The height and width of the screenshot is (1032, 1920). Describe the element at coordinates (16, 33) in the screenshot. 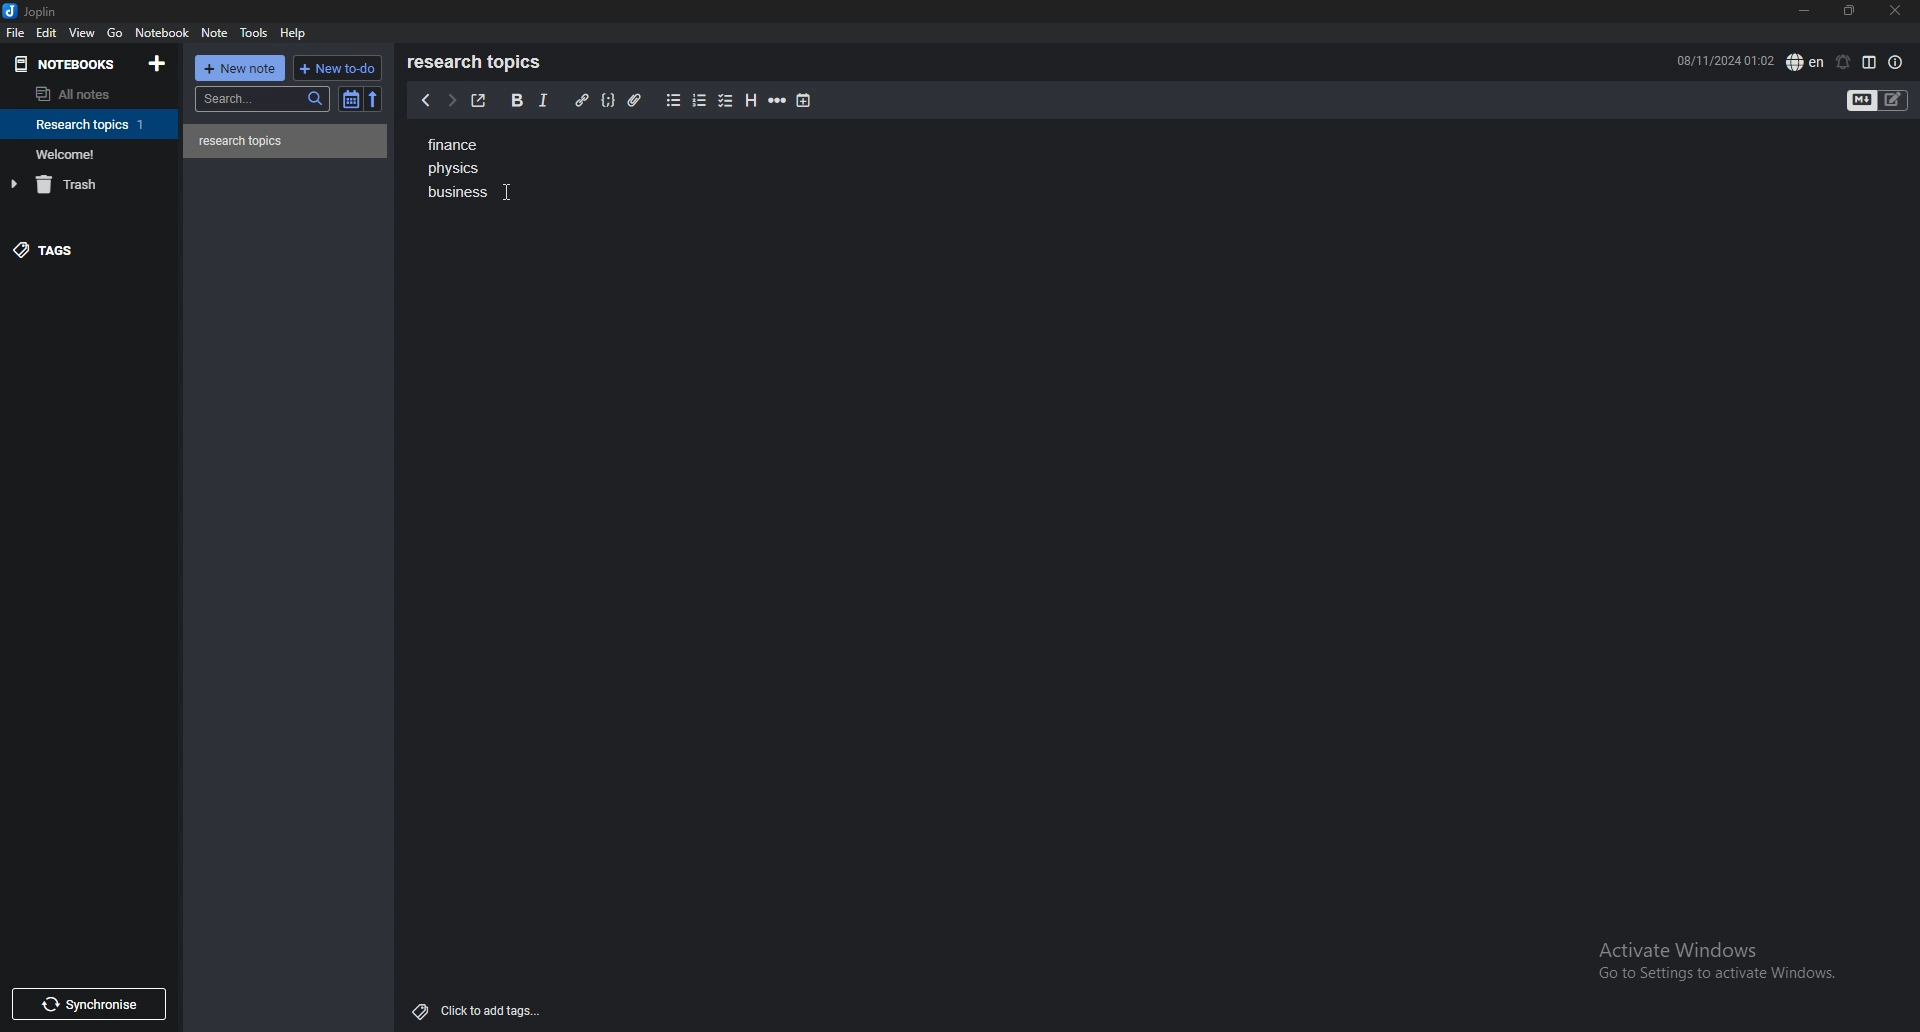

I see `file` at that location.